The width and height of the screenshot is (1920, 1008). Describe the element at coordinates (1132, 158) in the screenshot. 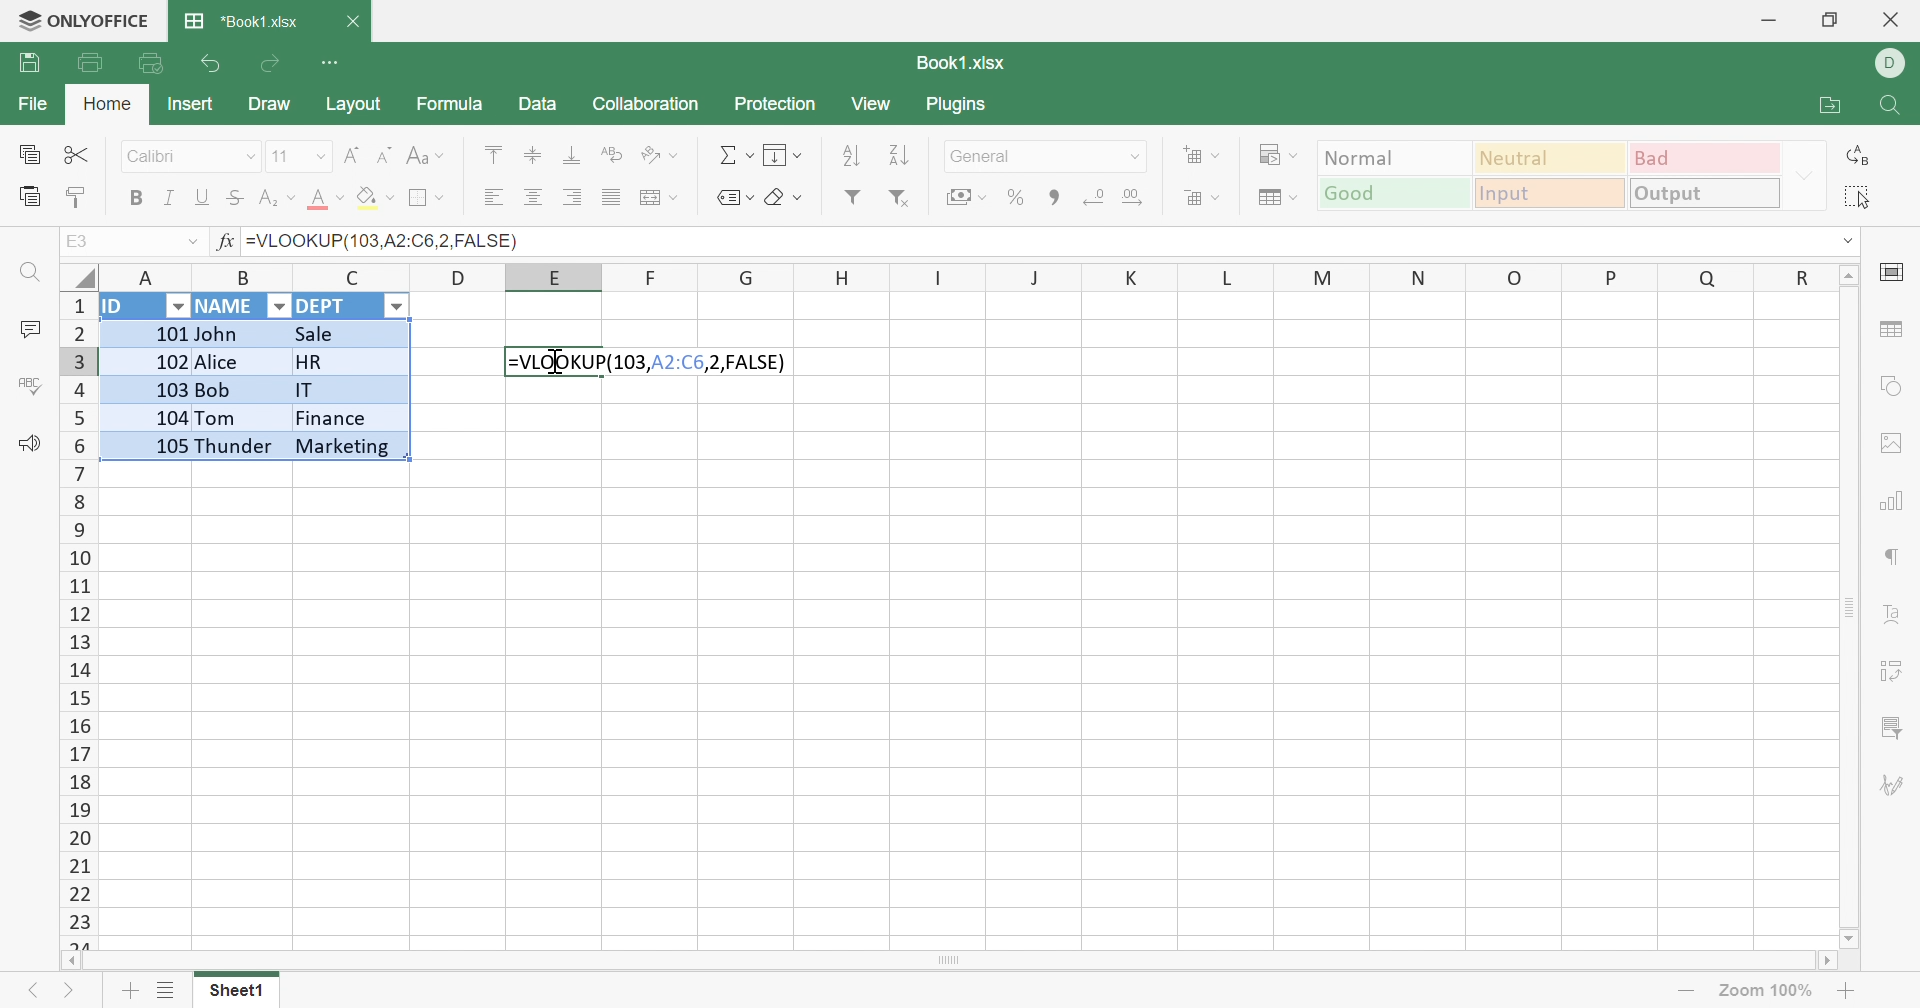

I see `Drop Down` at that location.